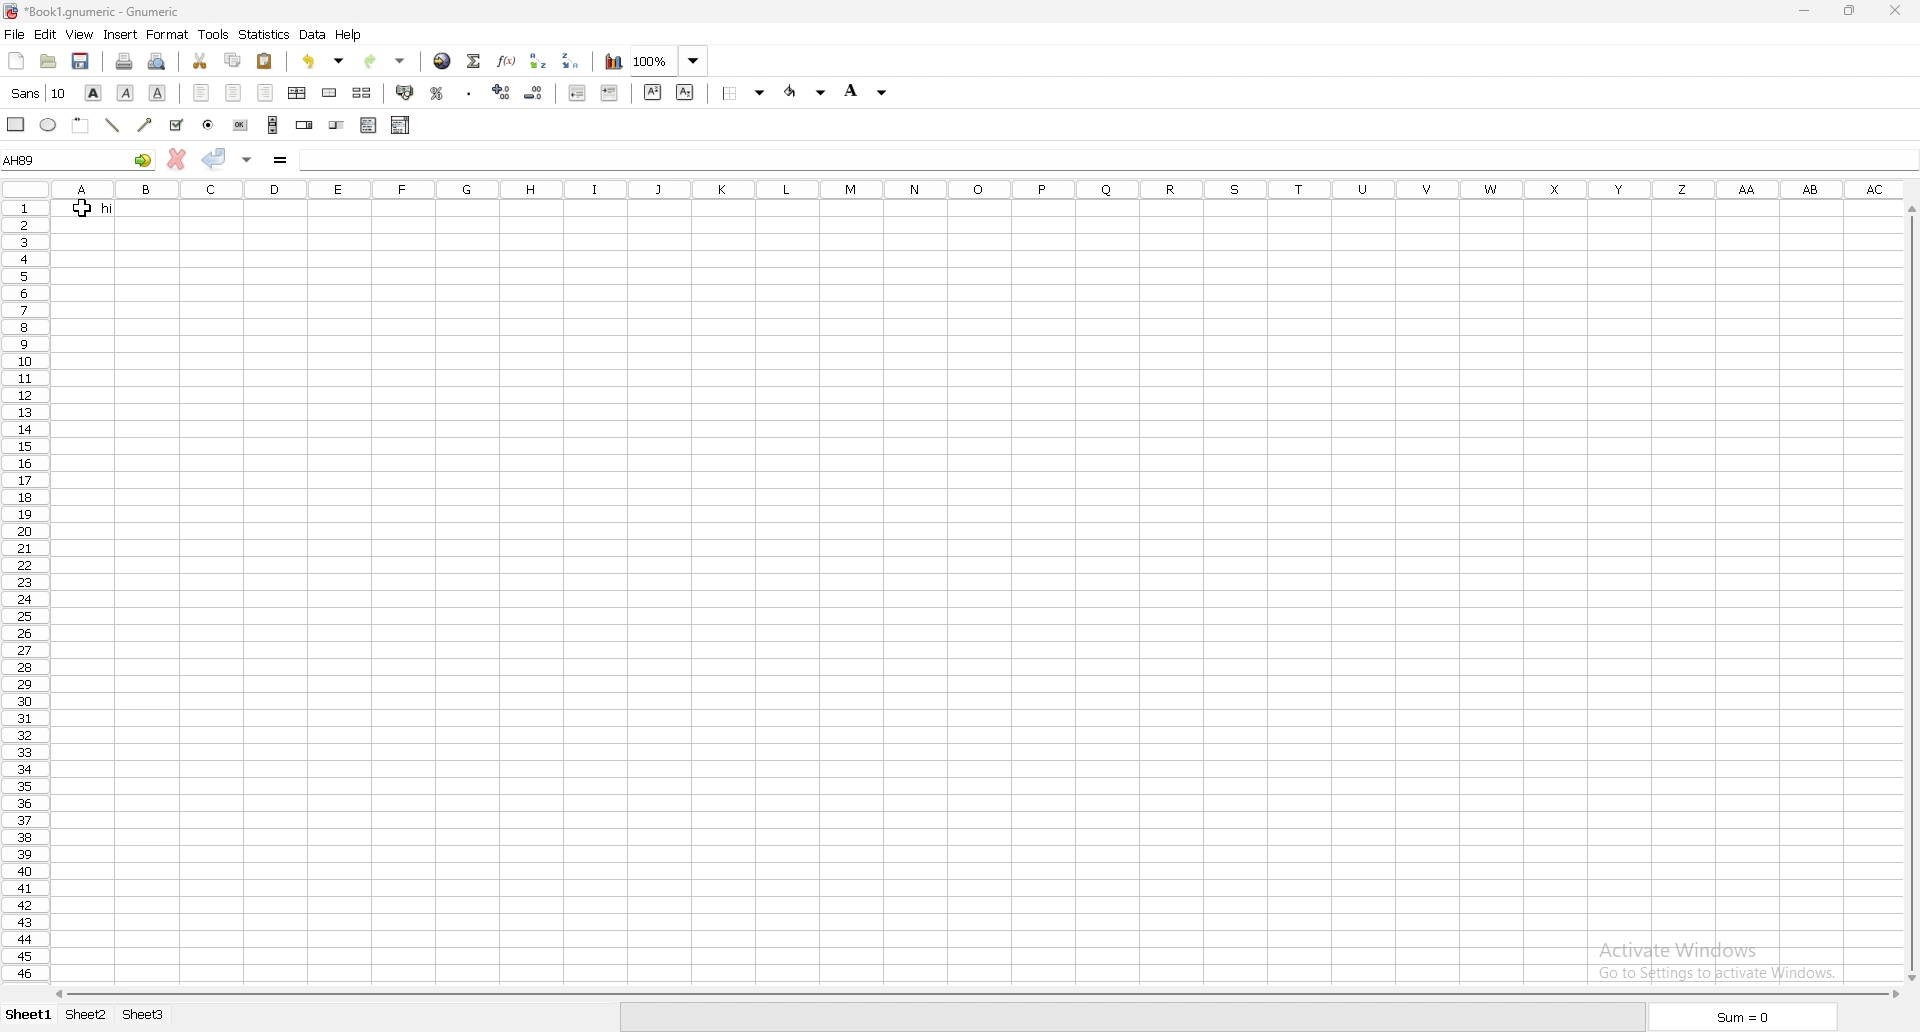 The image size is (1920, 1032). I want to click on print preview, so click(155, 61).